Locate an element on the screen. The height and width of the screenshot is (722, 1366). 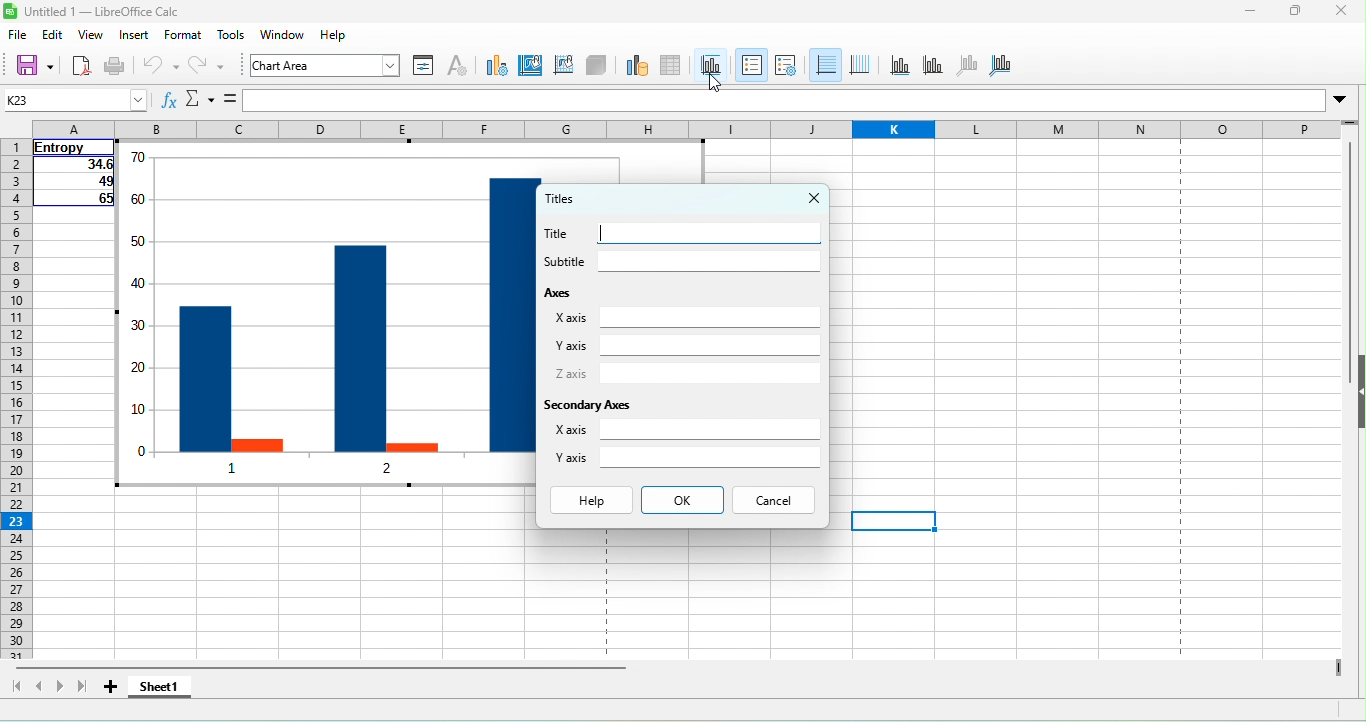
all axes is located at coordinates (1010, 69).